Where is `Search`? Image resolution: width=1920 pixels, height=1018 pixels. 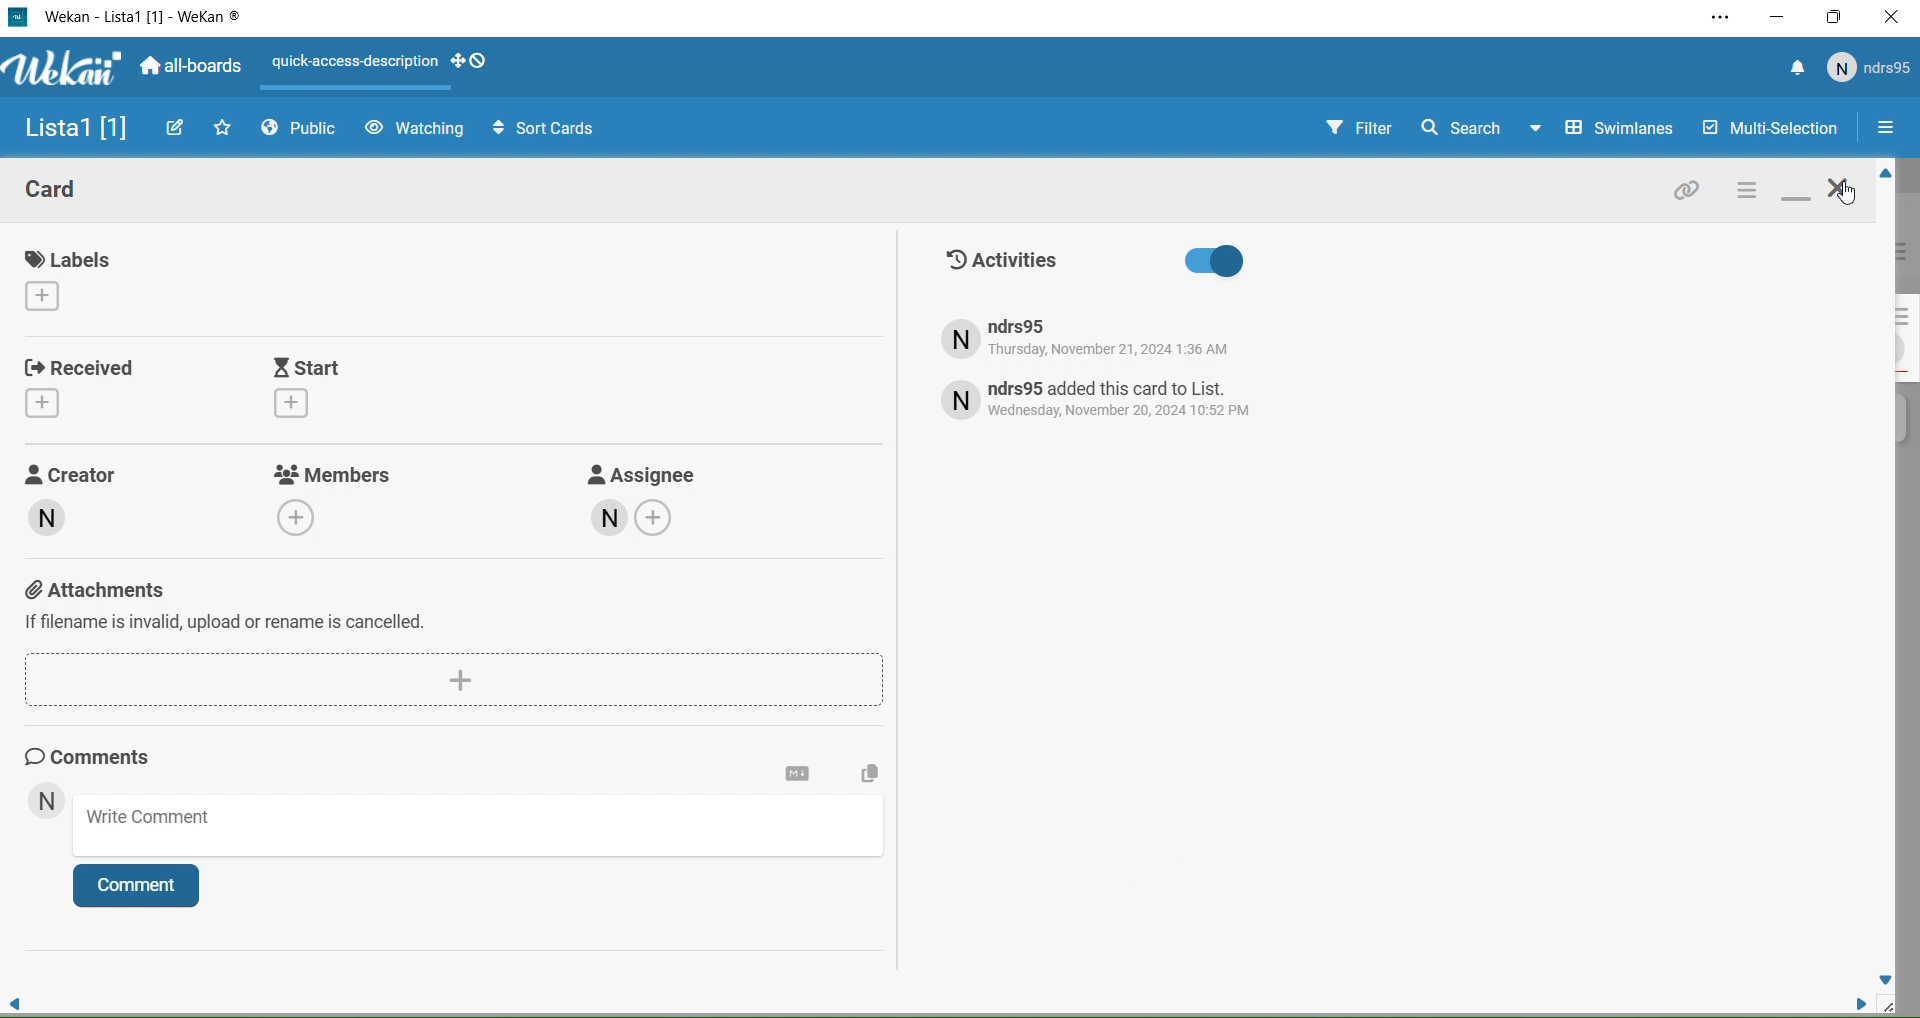
Search is located at coordinates (1460, 127).